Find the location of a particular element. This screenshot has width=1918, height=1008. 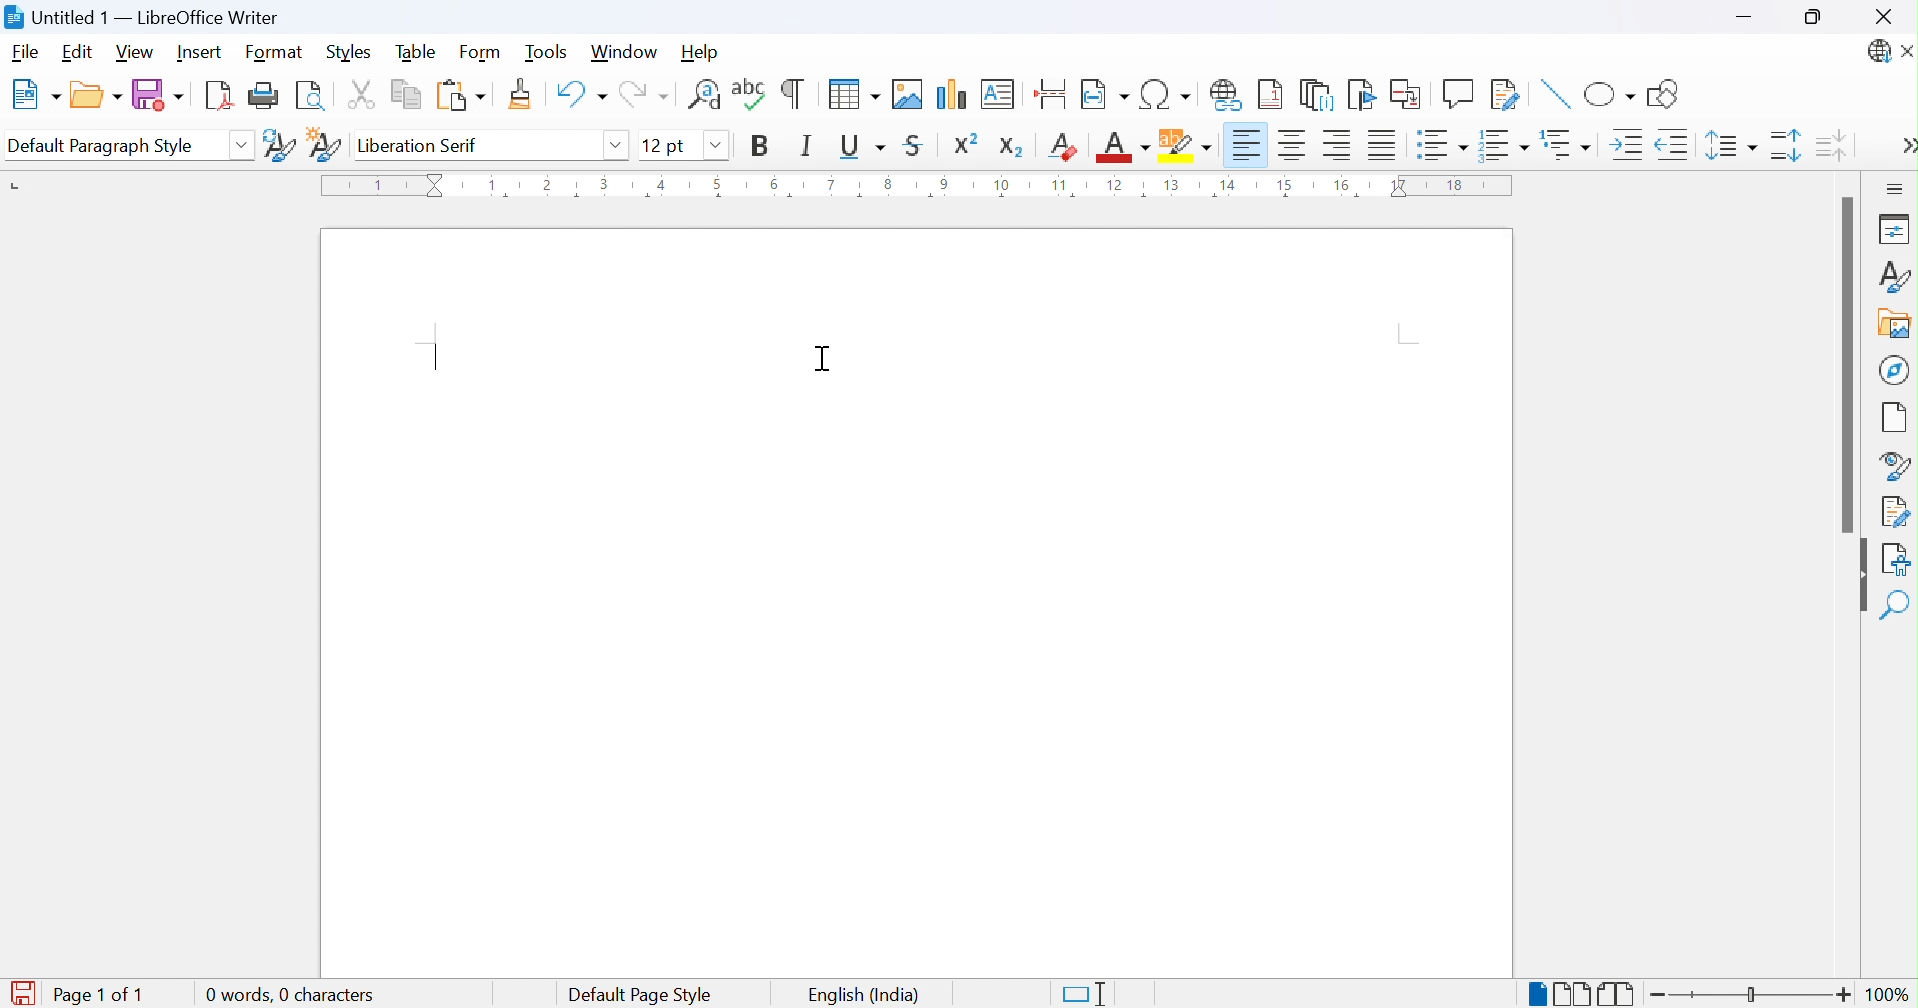

Form is located at coordinates (483, 50).